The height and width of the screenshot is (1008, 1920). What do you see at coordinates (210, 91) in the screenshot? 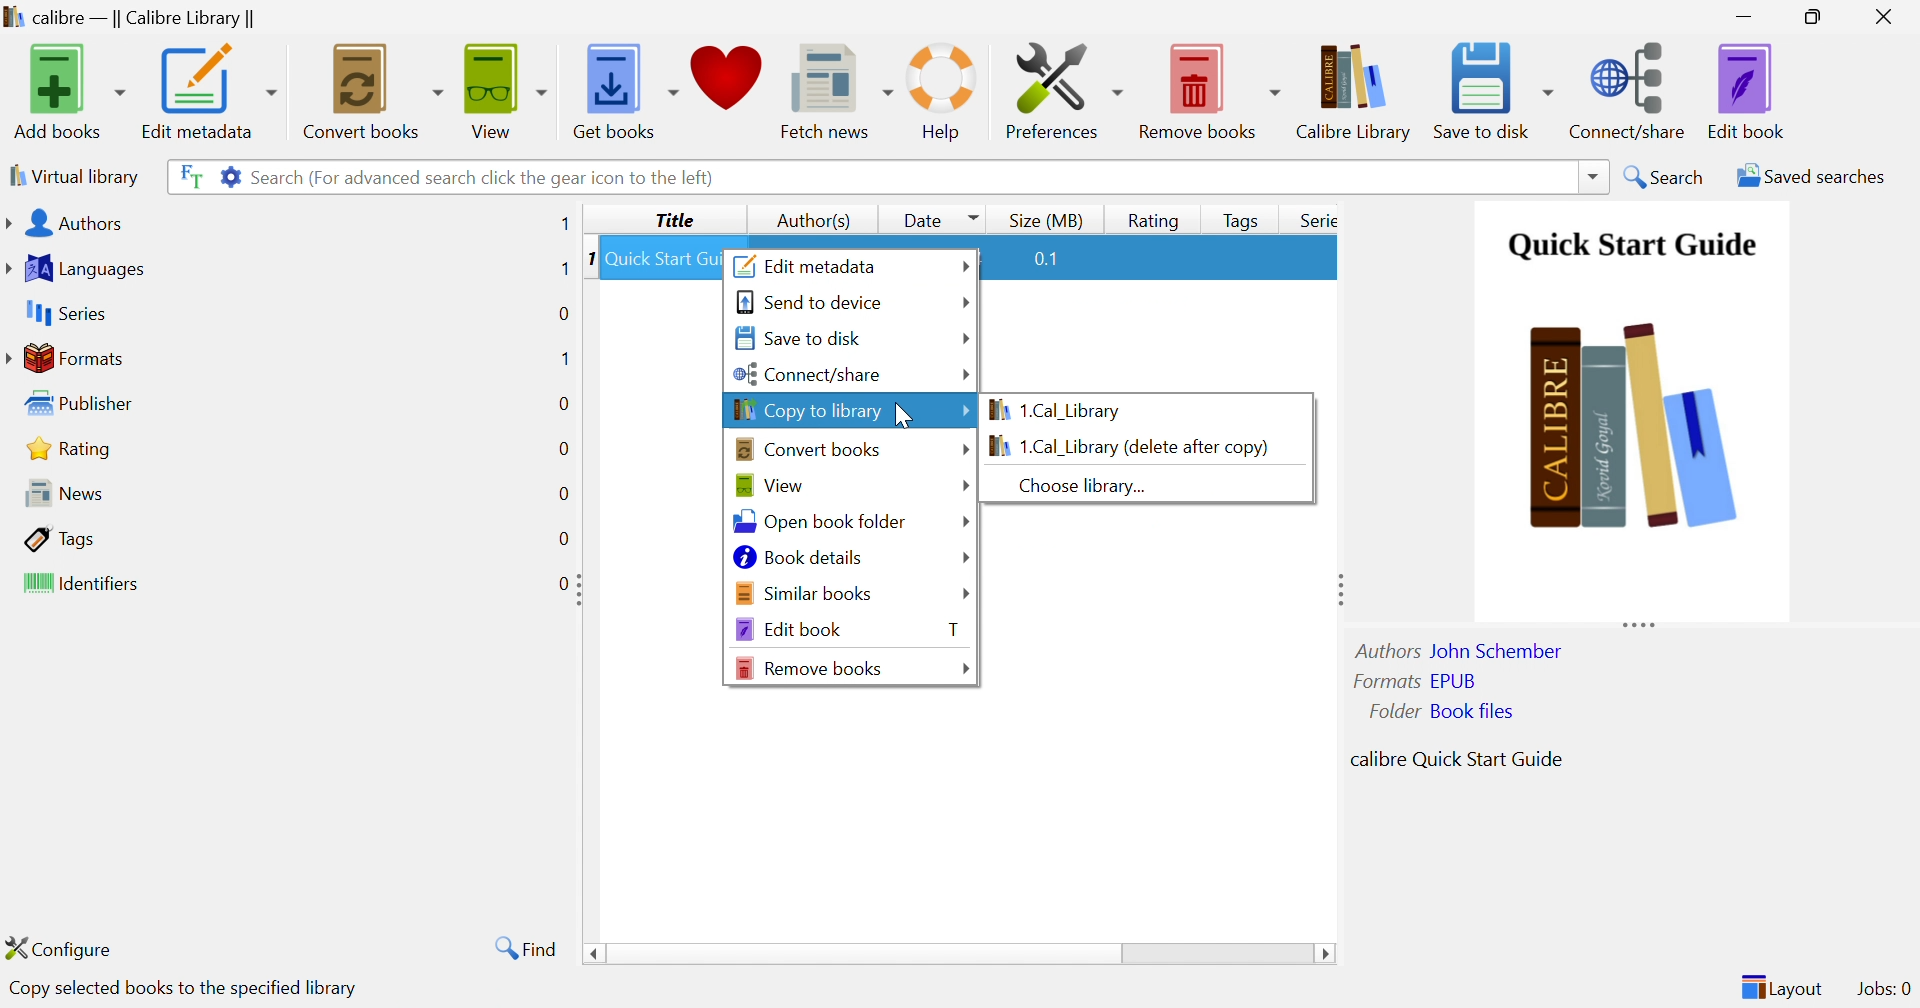
I see `Edit metadata` at bounding box center [210, 91].